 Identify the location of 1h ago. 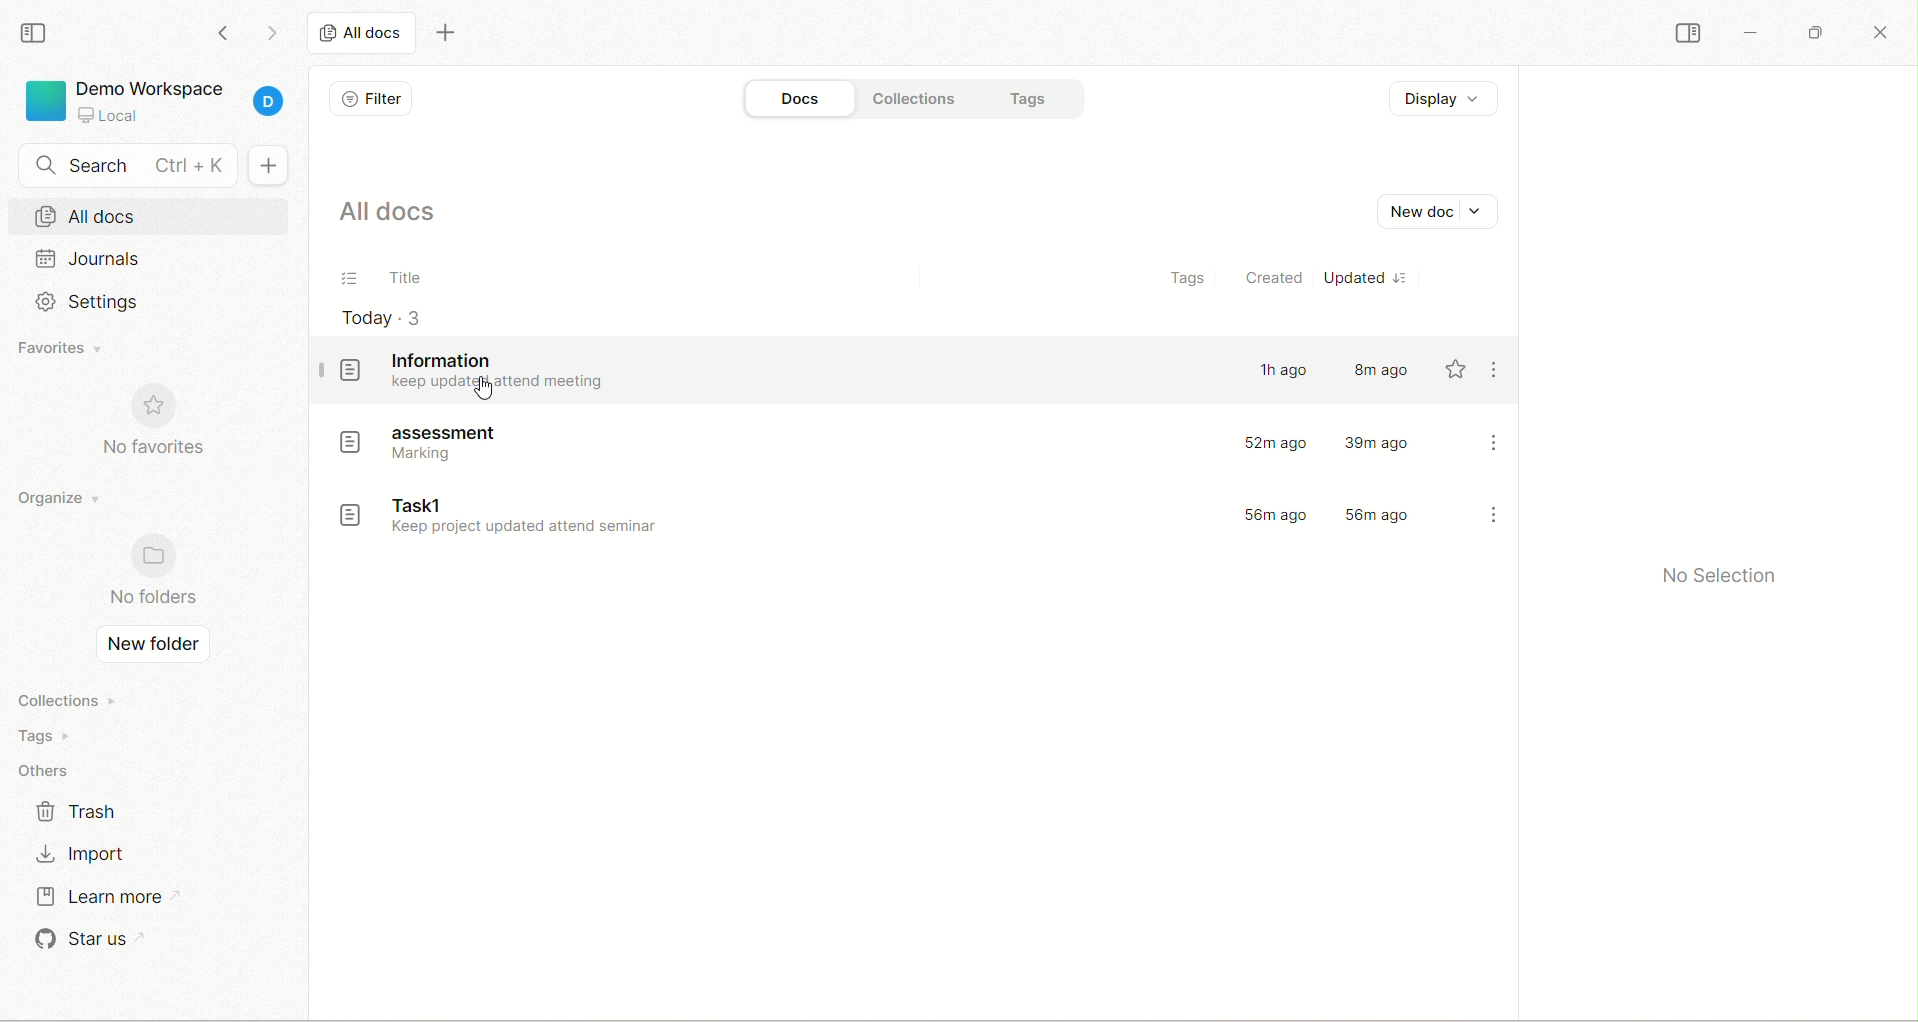
(1276, 374).